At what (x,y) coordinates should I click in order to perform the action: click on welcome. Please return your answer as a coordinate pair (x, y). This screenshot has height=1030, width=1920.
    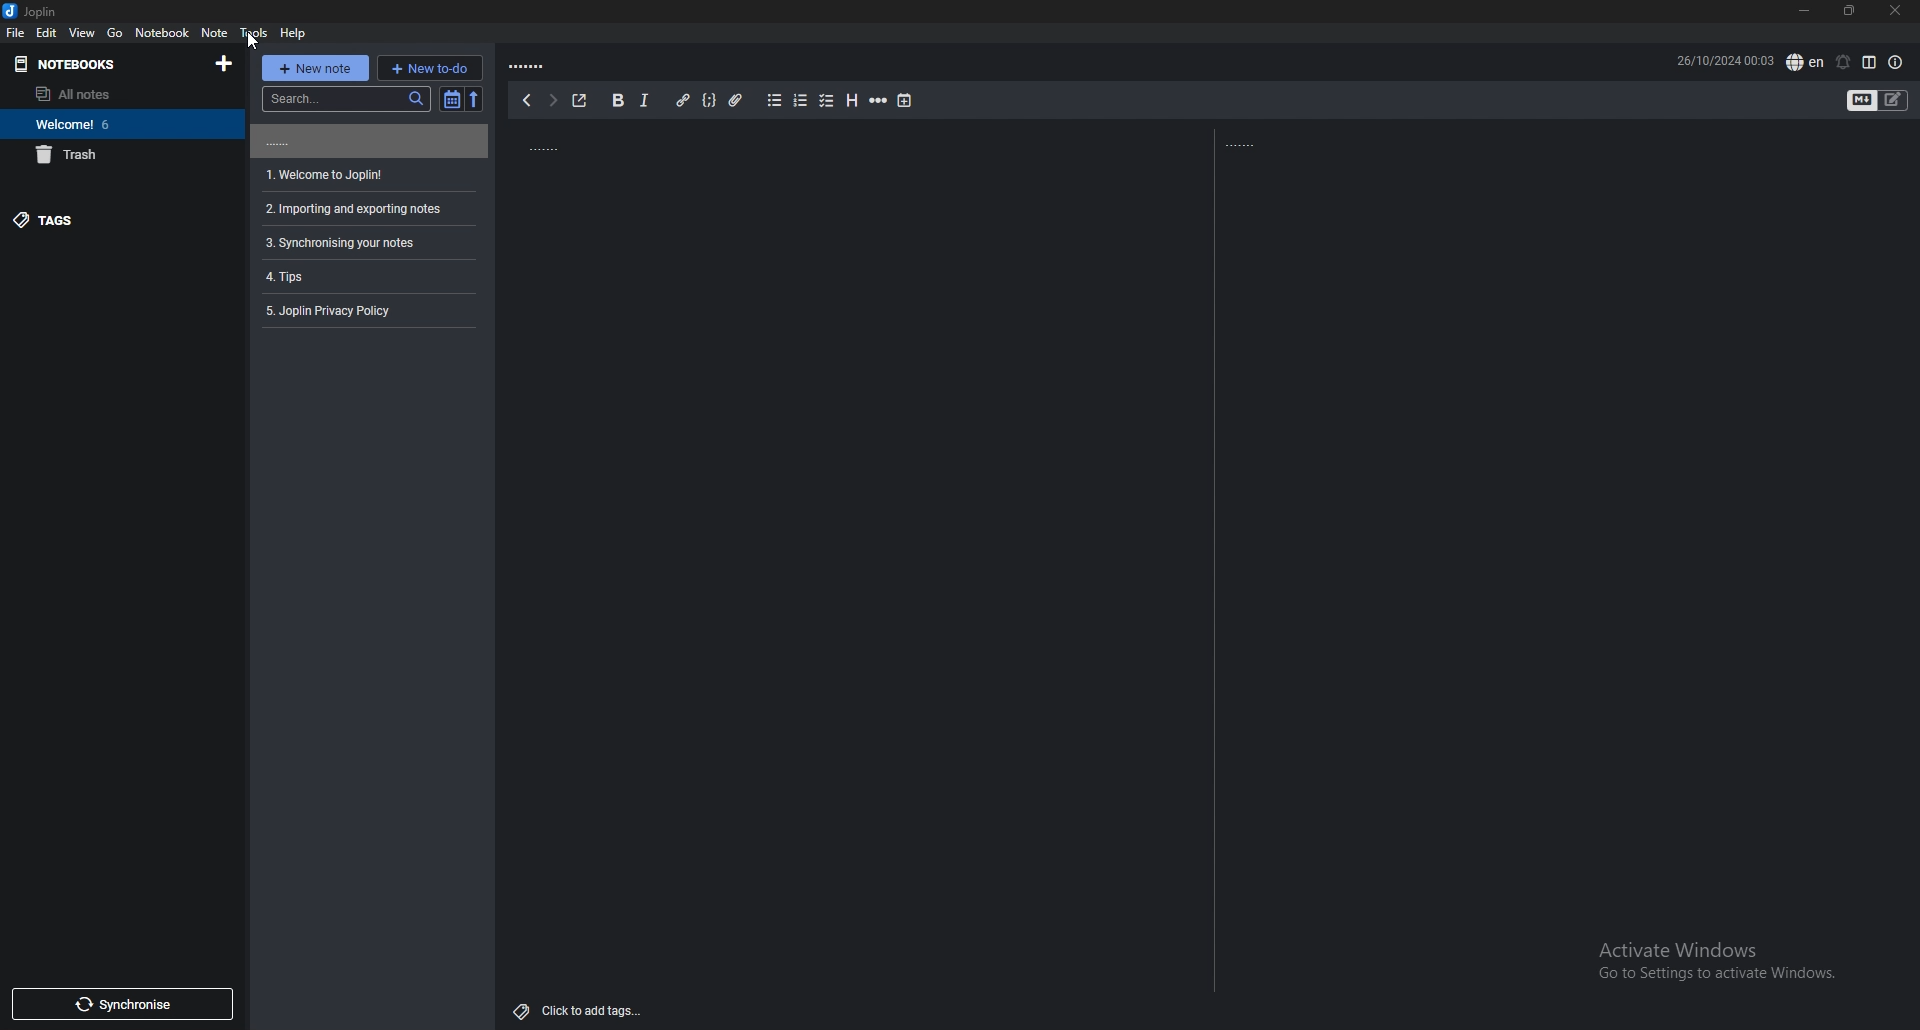
    Looking at the image, I should click on (116, 124).